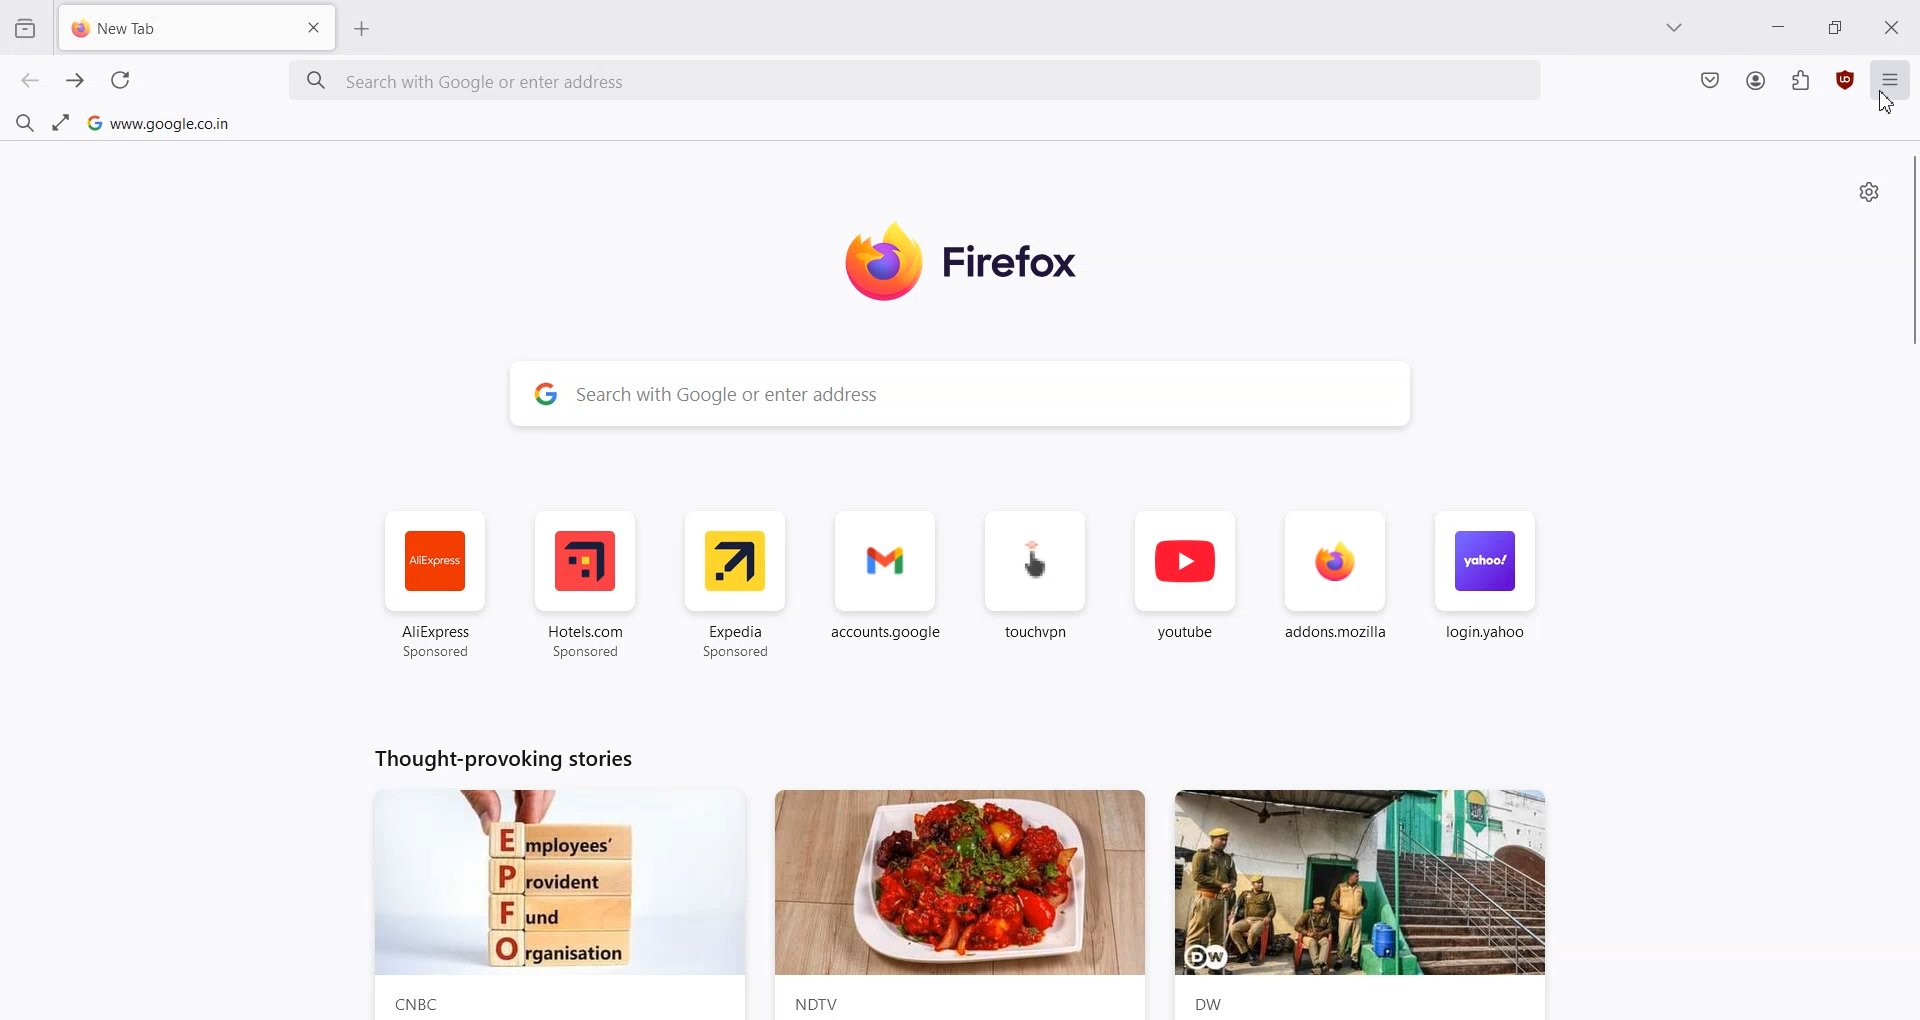  What do you see at coordinates (1710, 82) in the screenshot?
I see `Save to pocket` at bounding box center [1710, 82].